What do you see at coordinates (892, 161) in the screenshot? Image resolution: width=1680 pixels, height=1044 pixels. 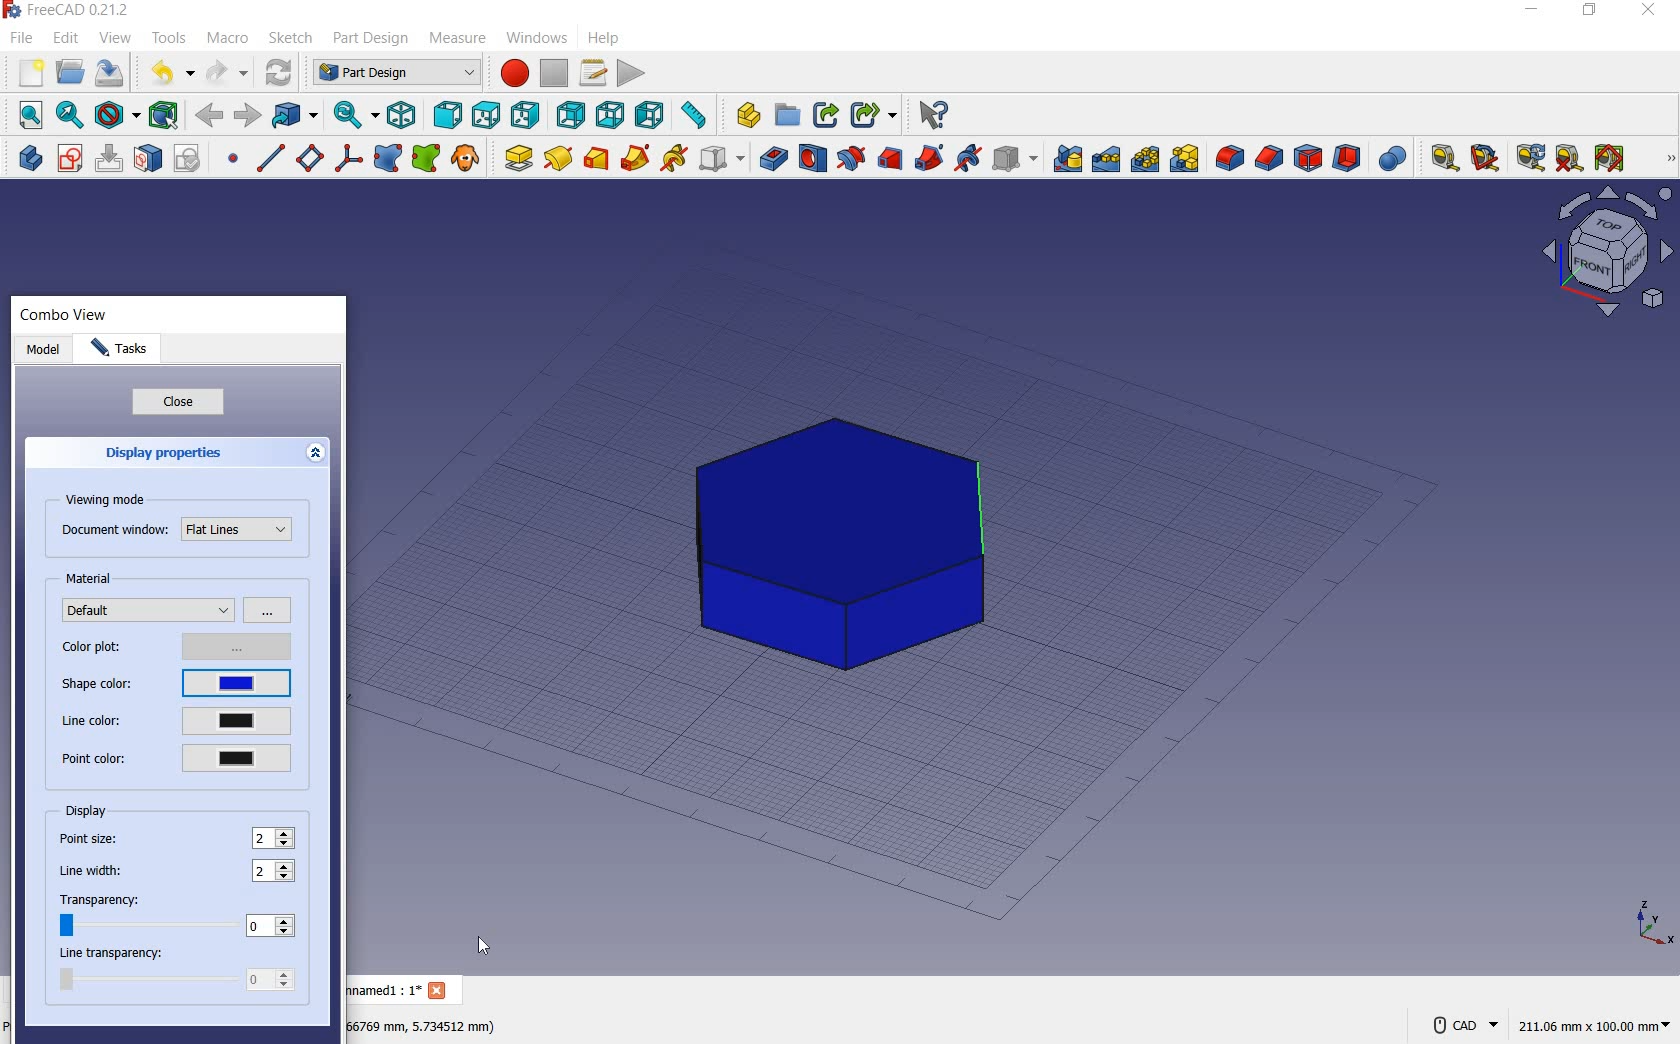 I see `subtractive loft` at bounding box center [892, 161].